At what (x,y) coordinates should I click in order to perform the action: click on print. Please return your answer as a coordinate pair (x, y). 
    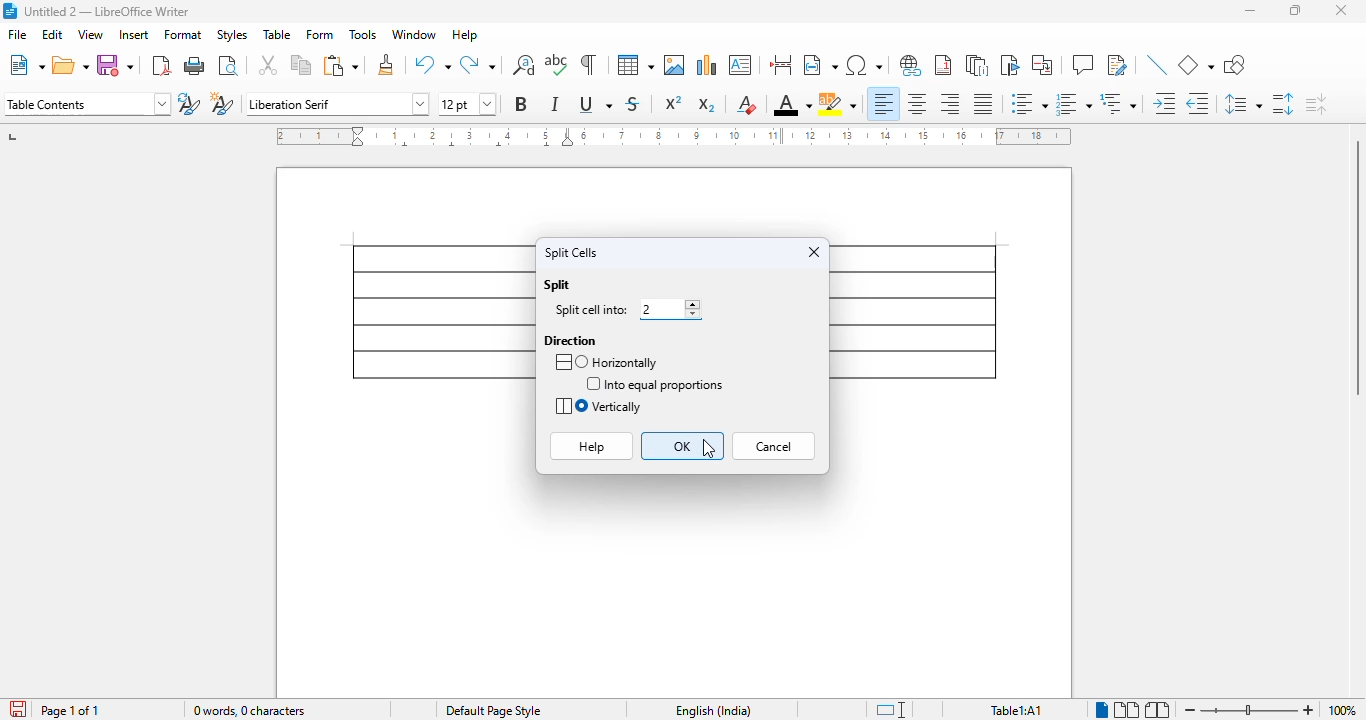
    Looking at the image, I should click on (194, 66).